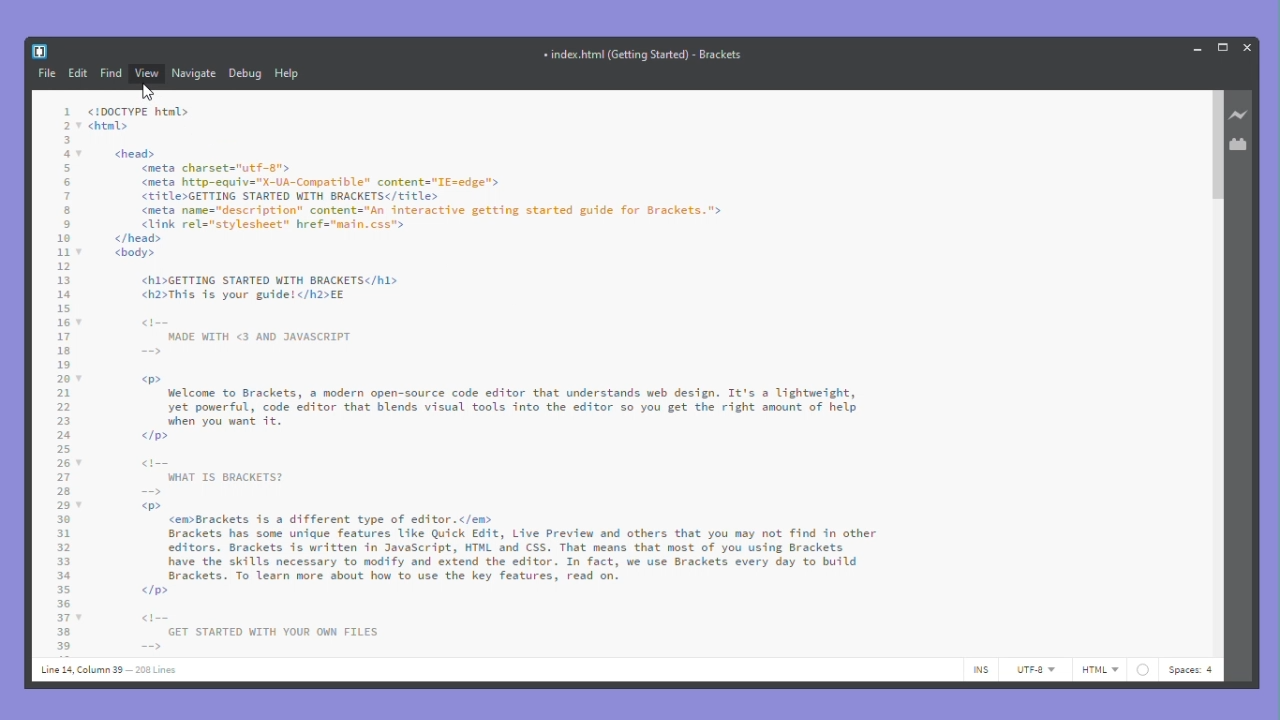 This screenshot has width=1280, height=720. I want to click on code fold, so click(80, 379).